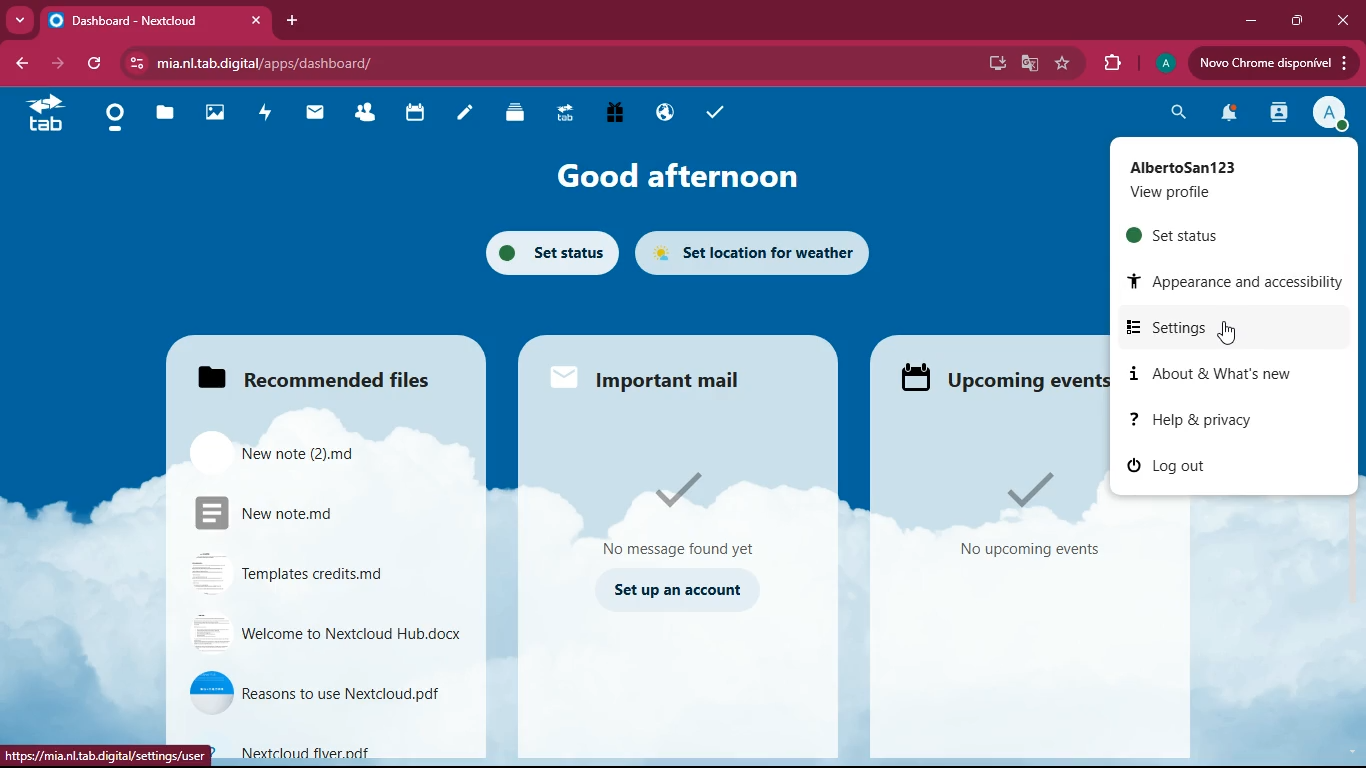 The width and height of the screenshot is (1366, 768). I want to click on files, so click(164, 115).